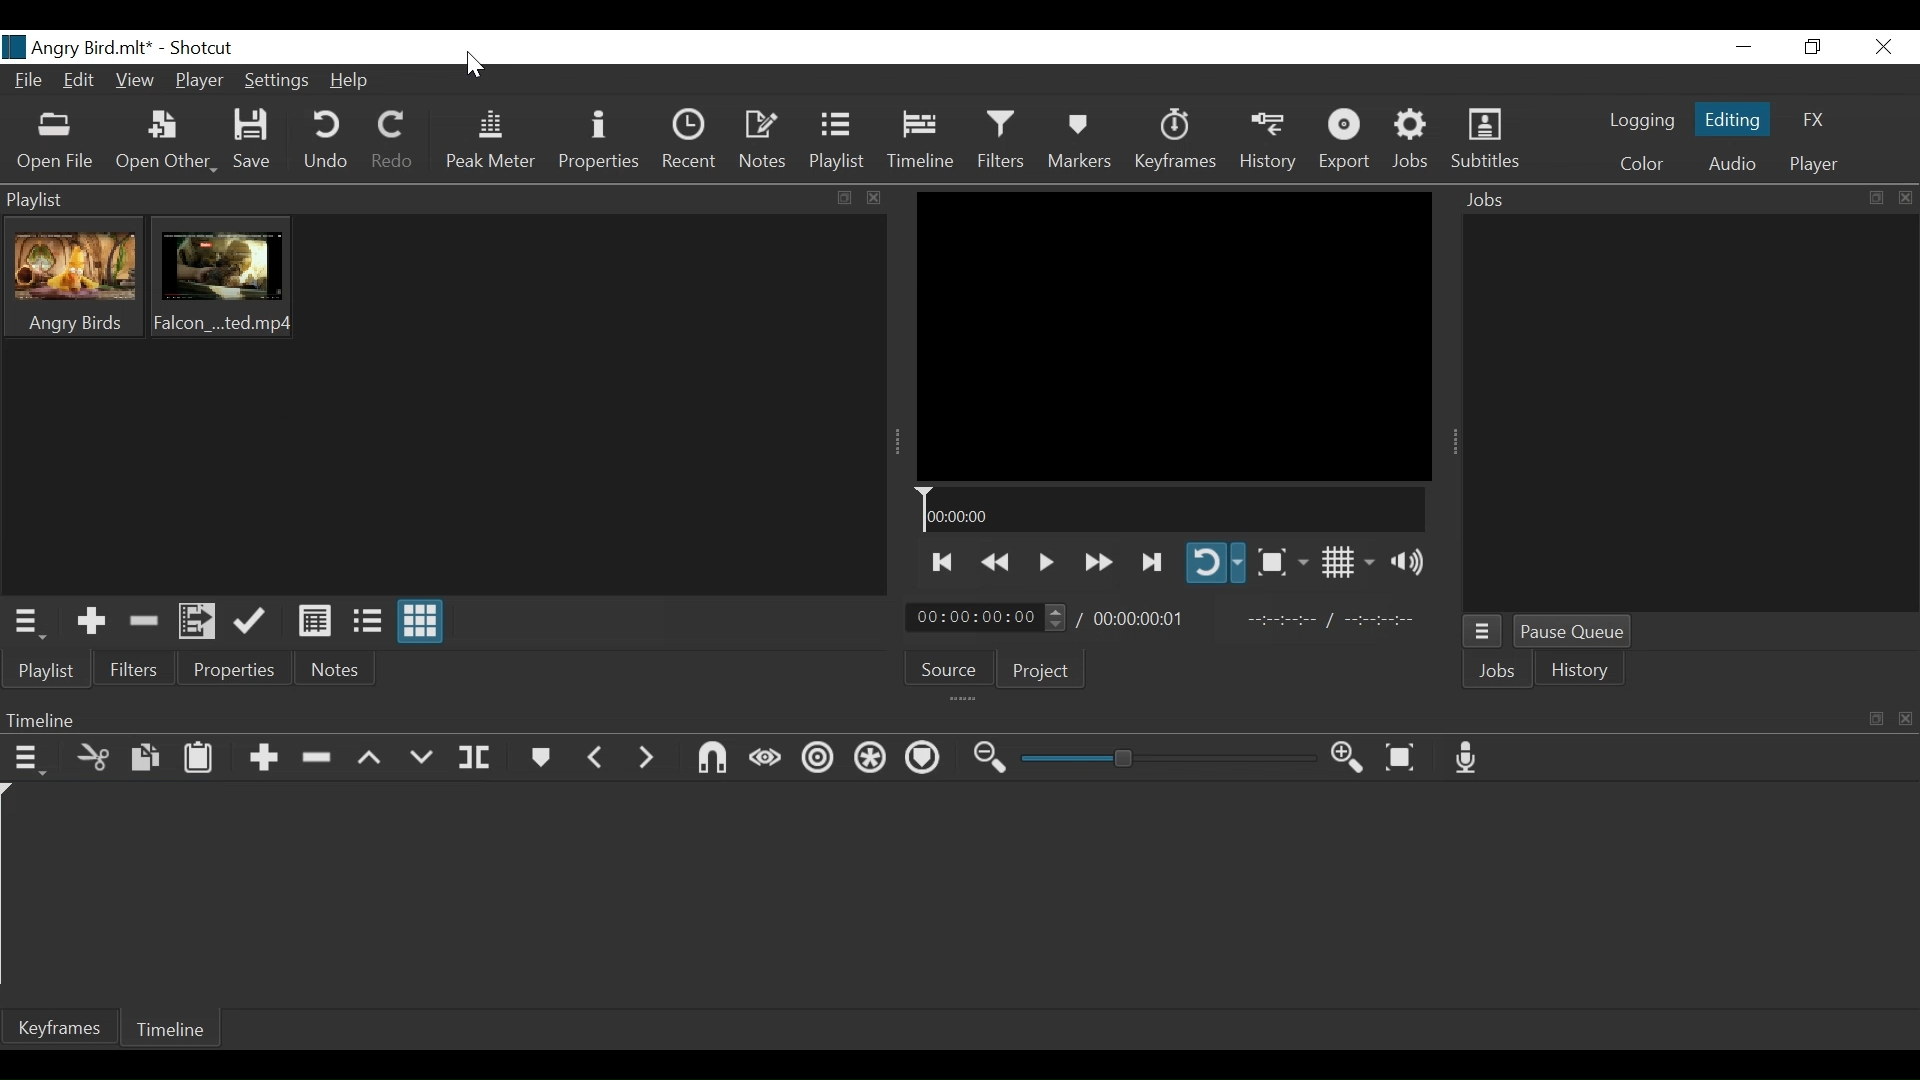  What do you see at coordinates (79, 46) in the screenshot?
I see `File name` at bounding box center [79, 46].